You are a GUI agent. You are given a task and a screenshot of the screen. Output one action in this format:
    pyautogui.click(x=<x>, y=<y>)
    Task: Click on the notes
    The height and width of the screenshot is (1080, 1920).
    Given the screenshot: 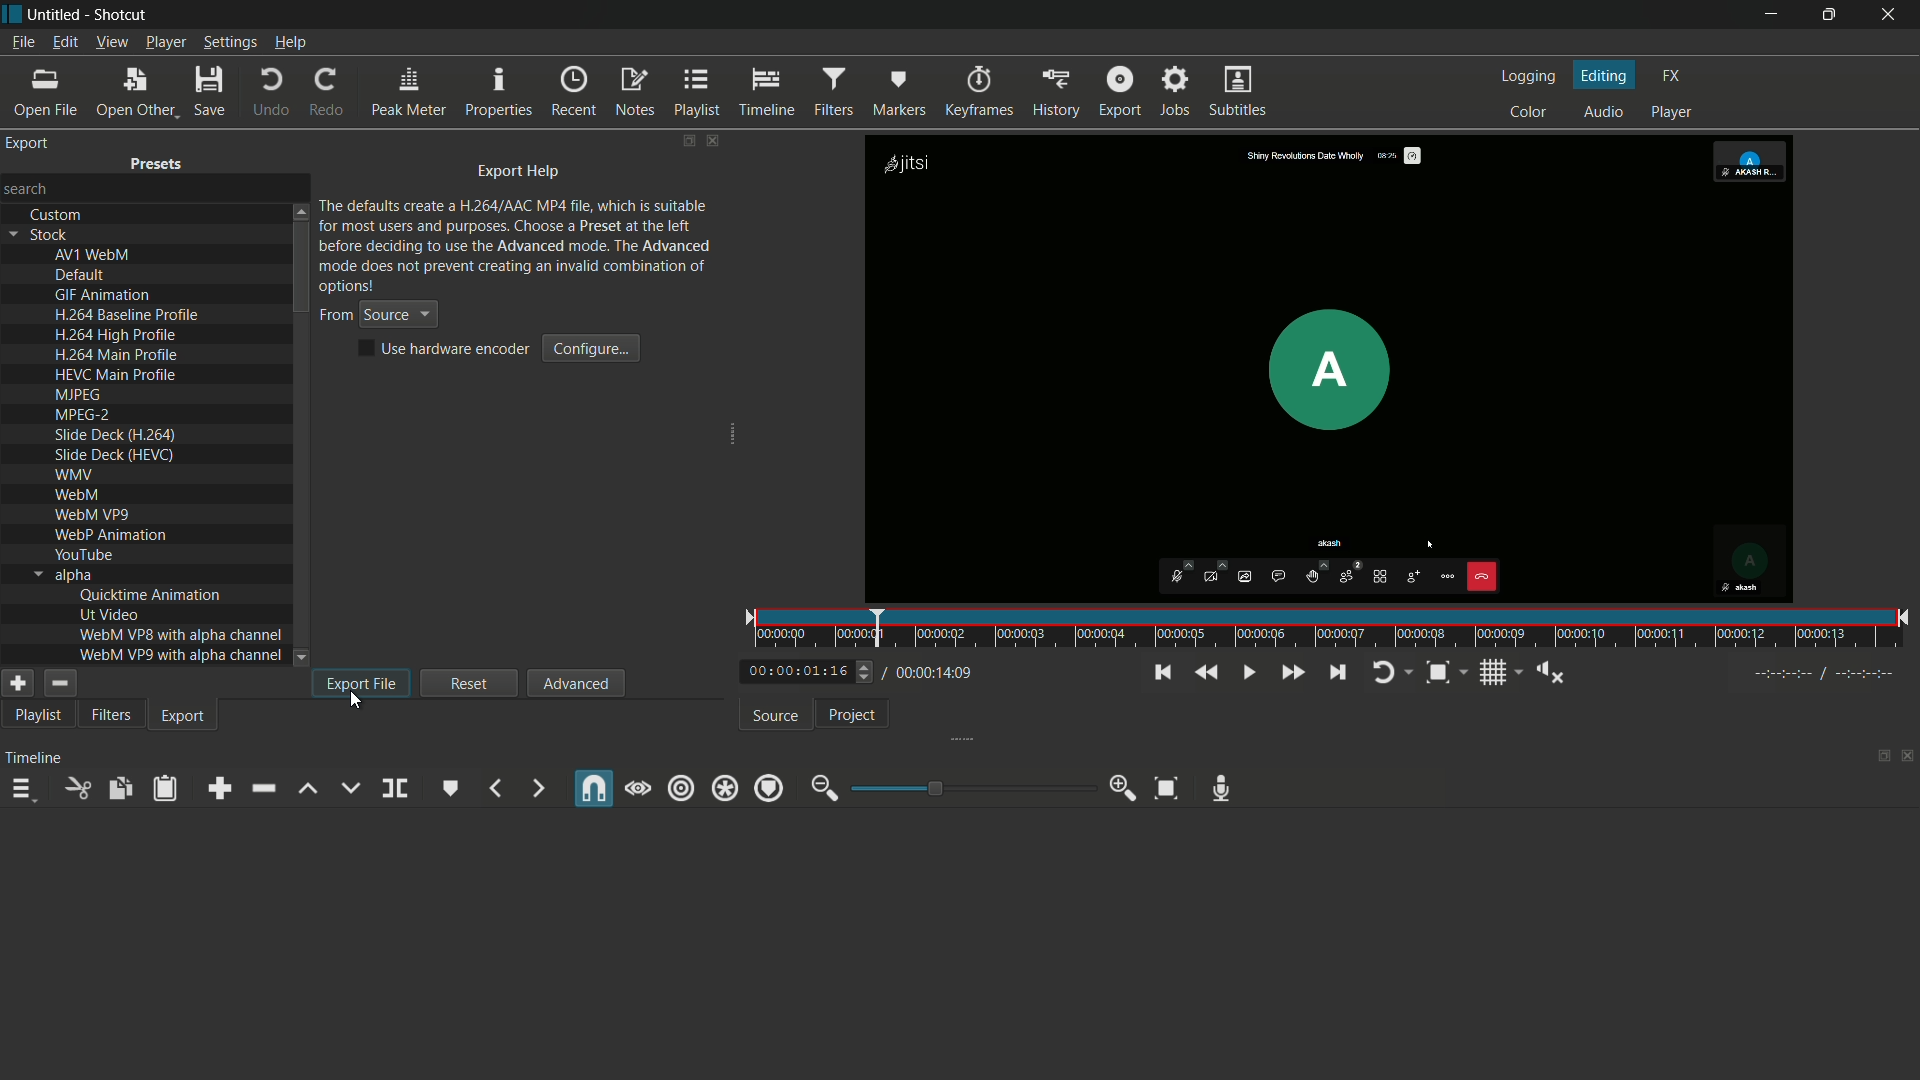 What is the action you would take?
    pyautogui.click(x=634, y=93)
    